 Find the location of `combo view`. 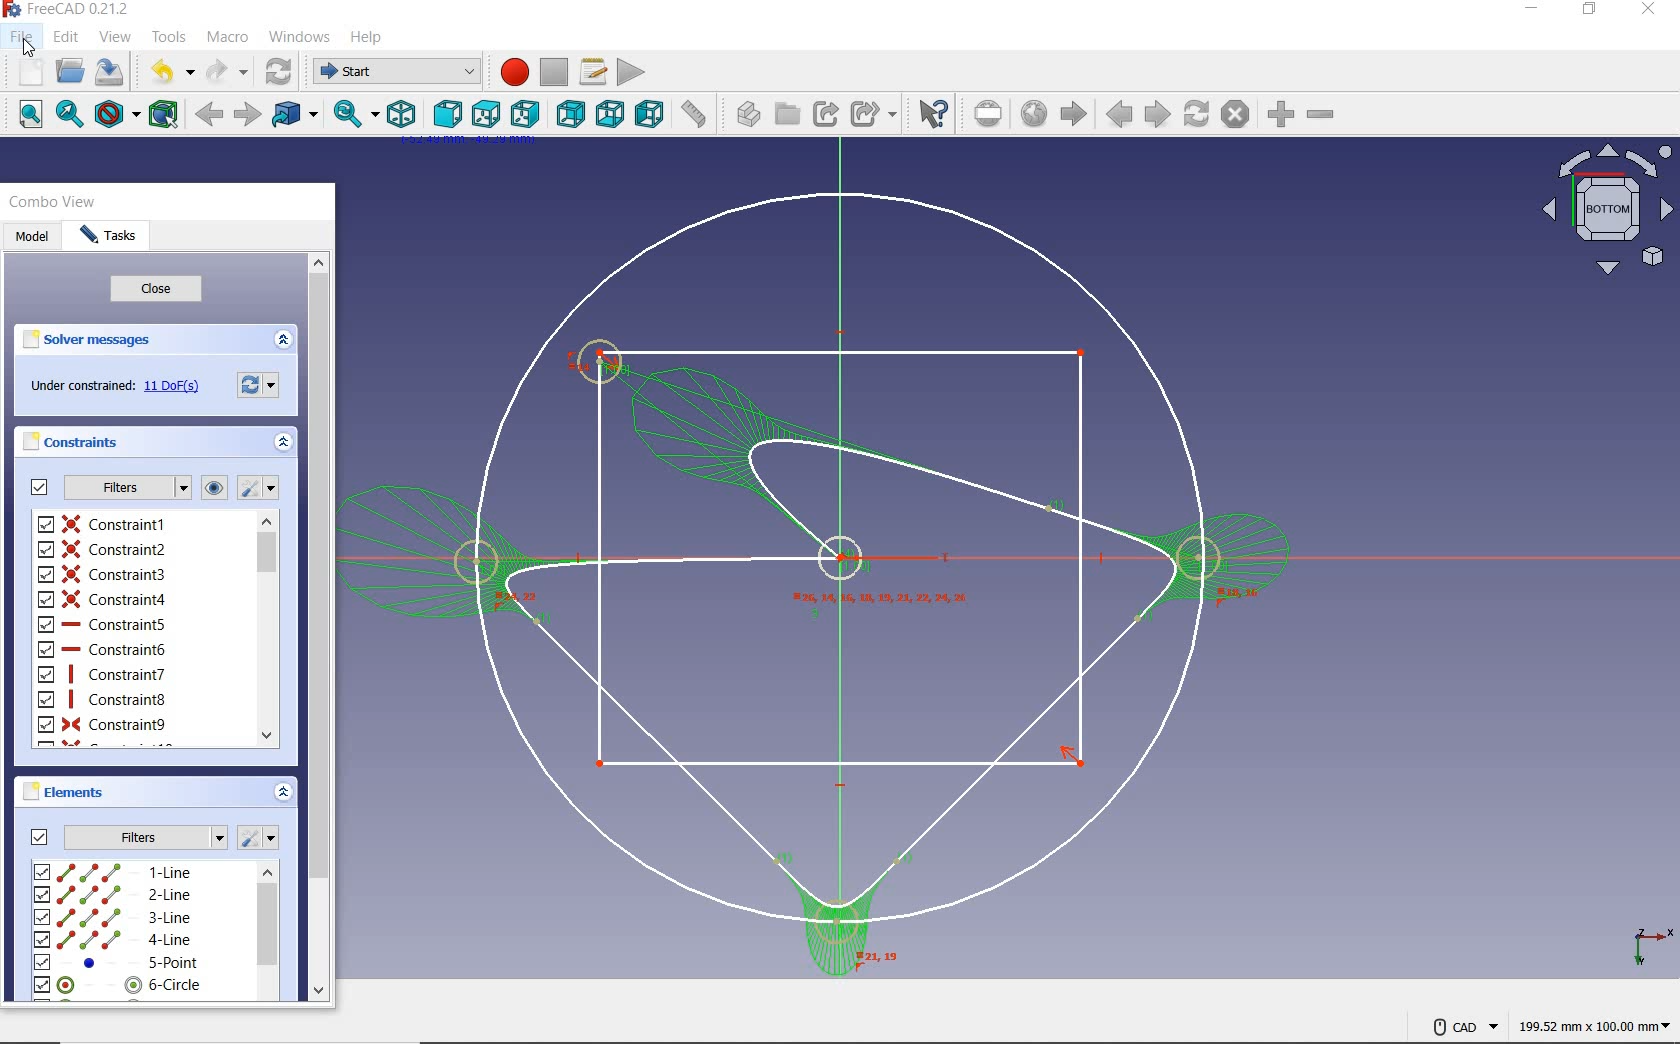

combo view is located at coordinates (51, 200).